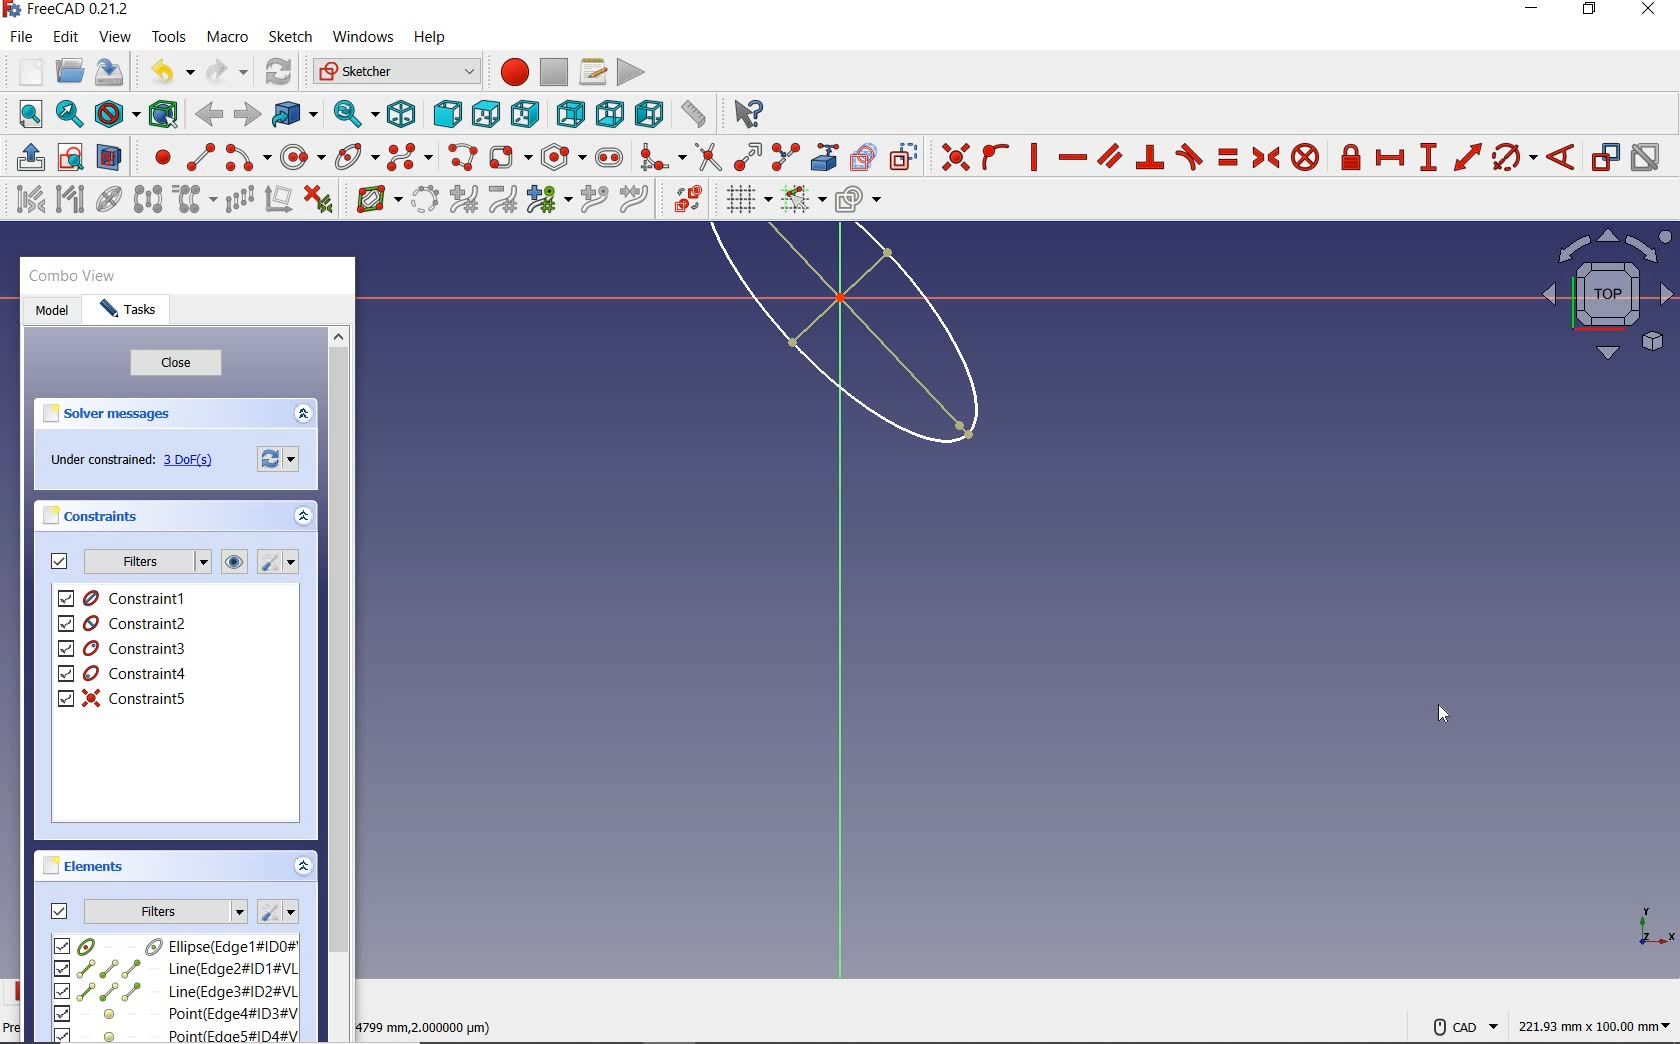 This screenshot has width=1680, height=1044. What do you see at coordinates (424, 201) in the screenshot?
I see `convert geometry to B-spline` at bounding box center [424, 201].